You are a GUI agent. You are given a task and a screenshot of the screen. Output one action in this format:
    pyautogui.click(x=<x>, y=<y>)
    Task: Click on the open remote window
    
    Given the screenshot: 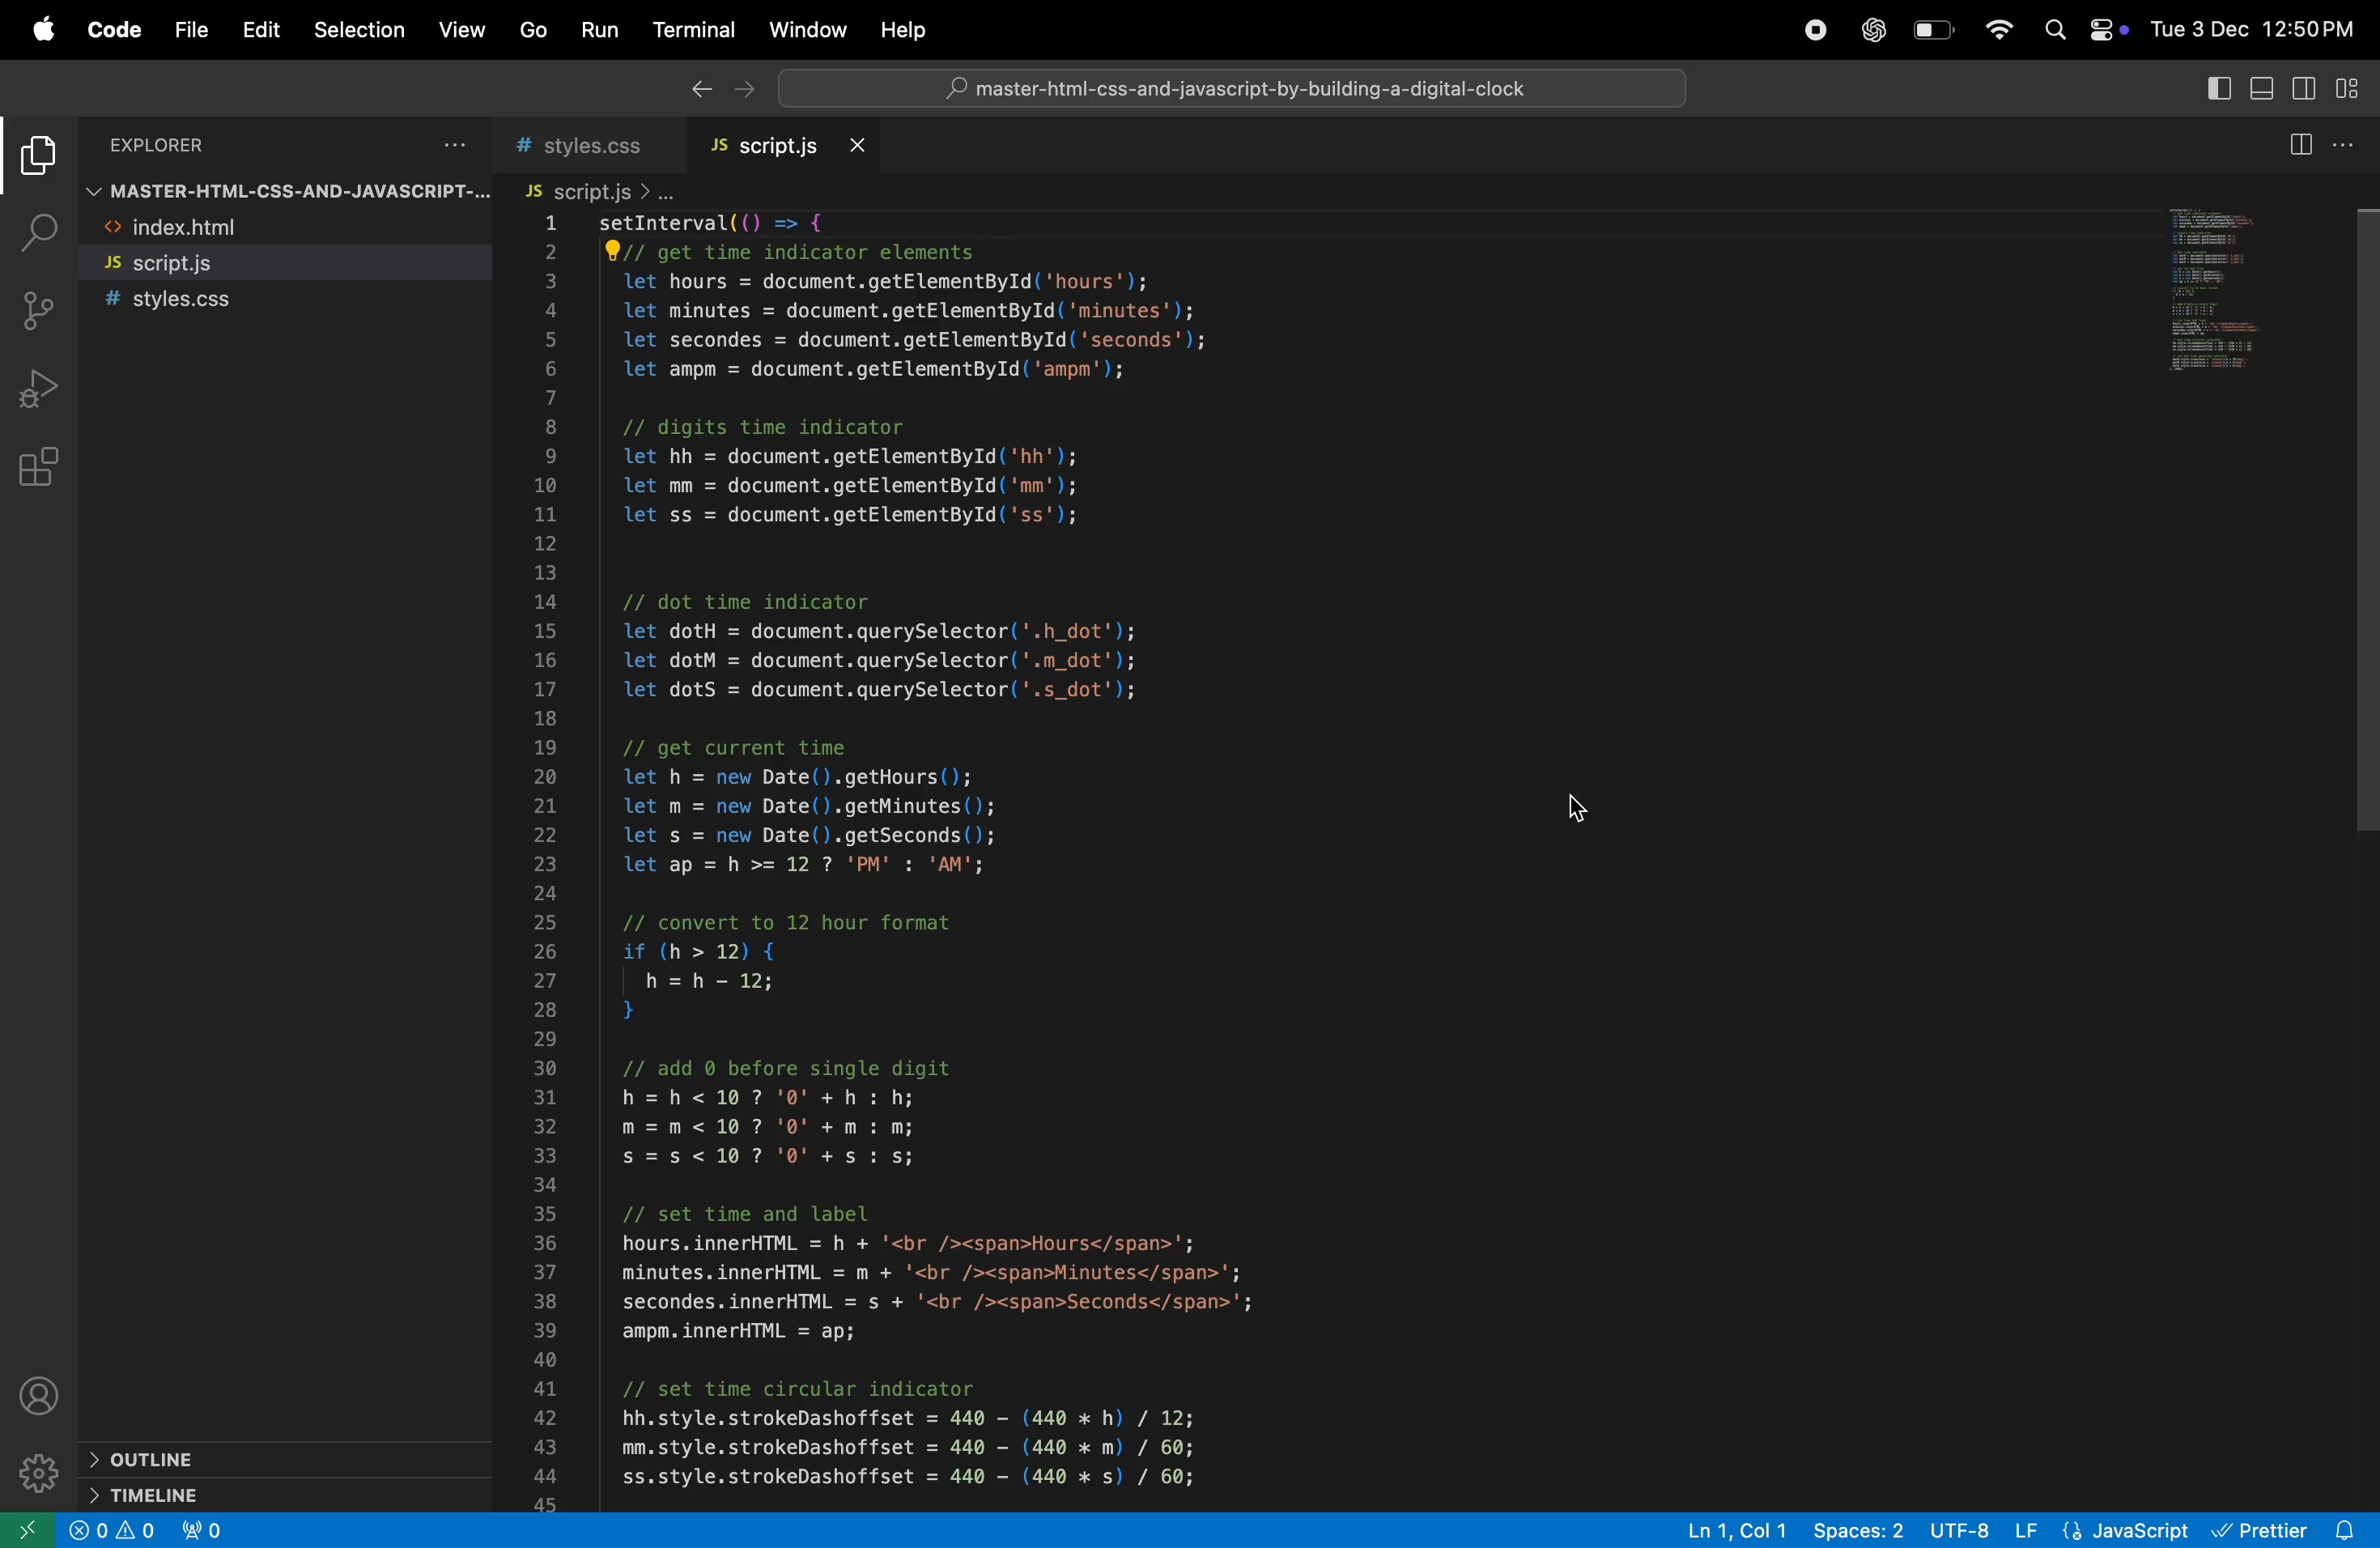 What is the action you would take?
    pyautogui.click(x=24, y=1530)
    